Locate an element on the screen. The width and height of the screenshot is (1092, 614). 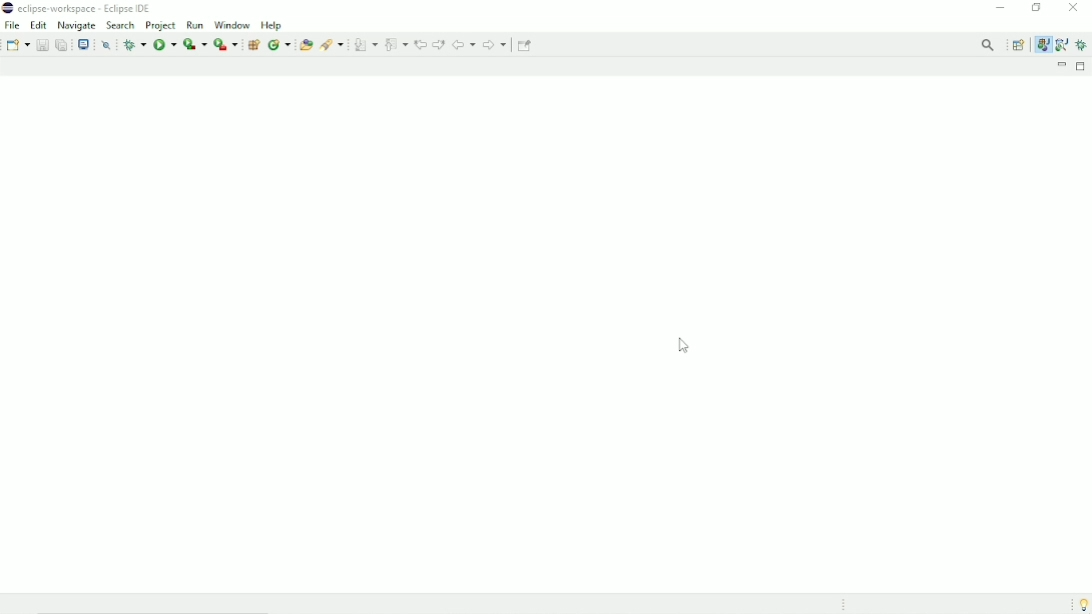
Run is located at coordinates (195, 25).